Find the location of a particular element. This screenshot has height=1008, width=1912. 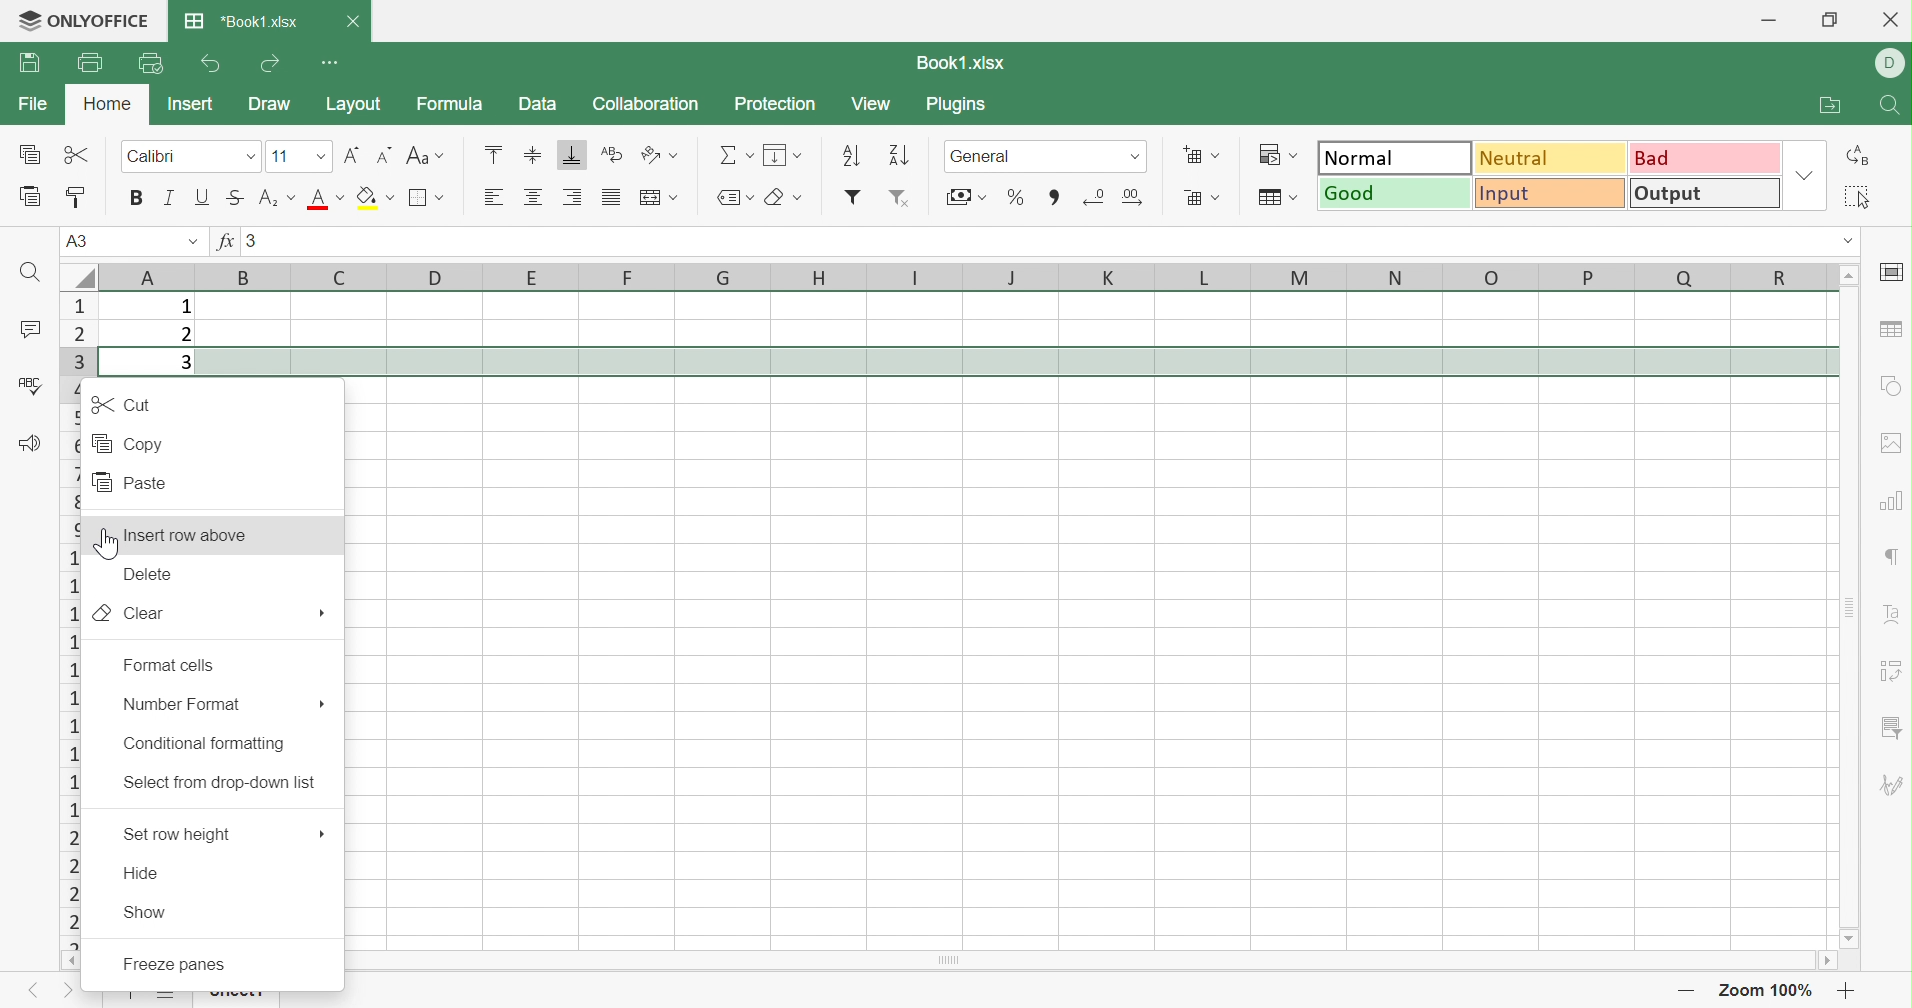

1 is located at coordinates (251, 242).